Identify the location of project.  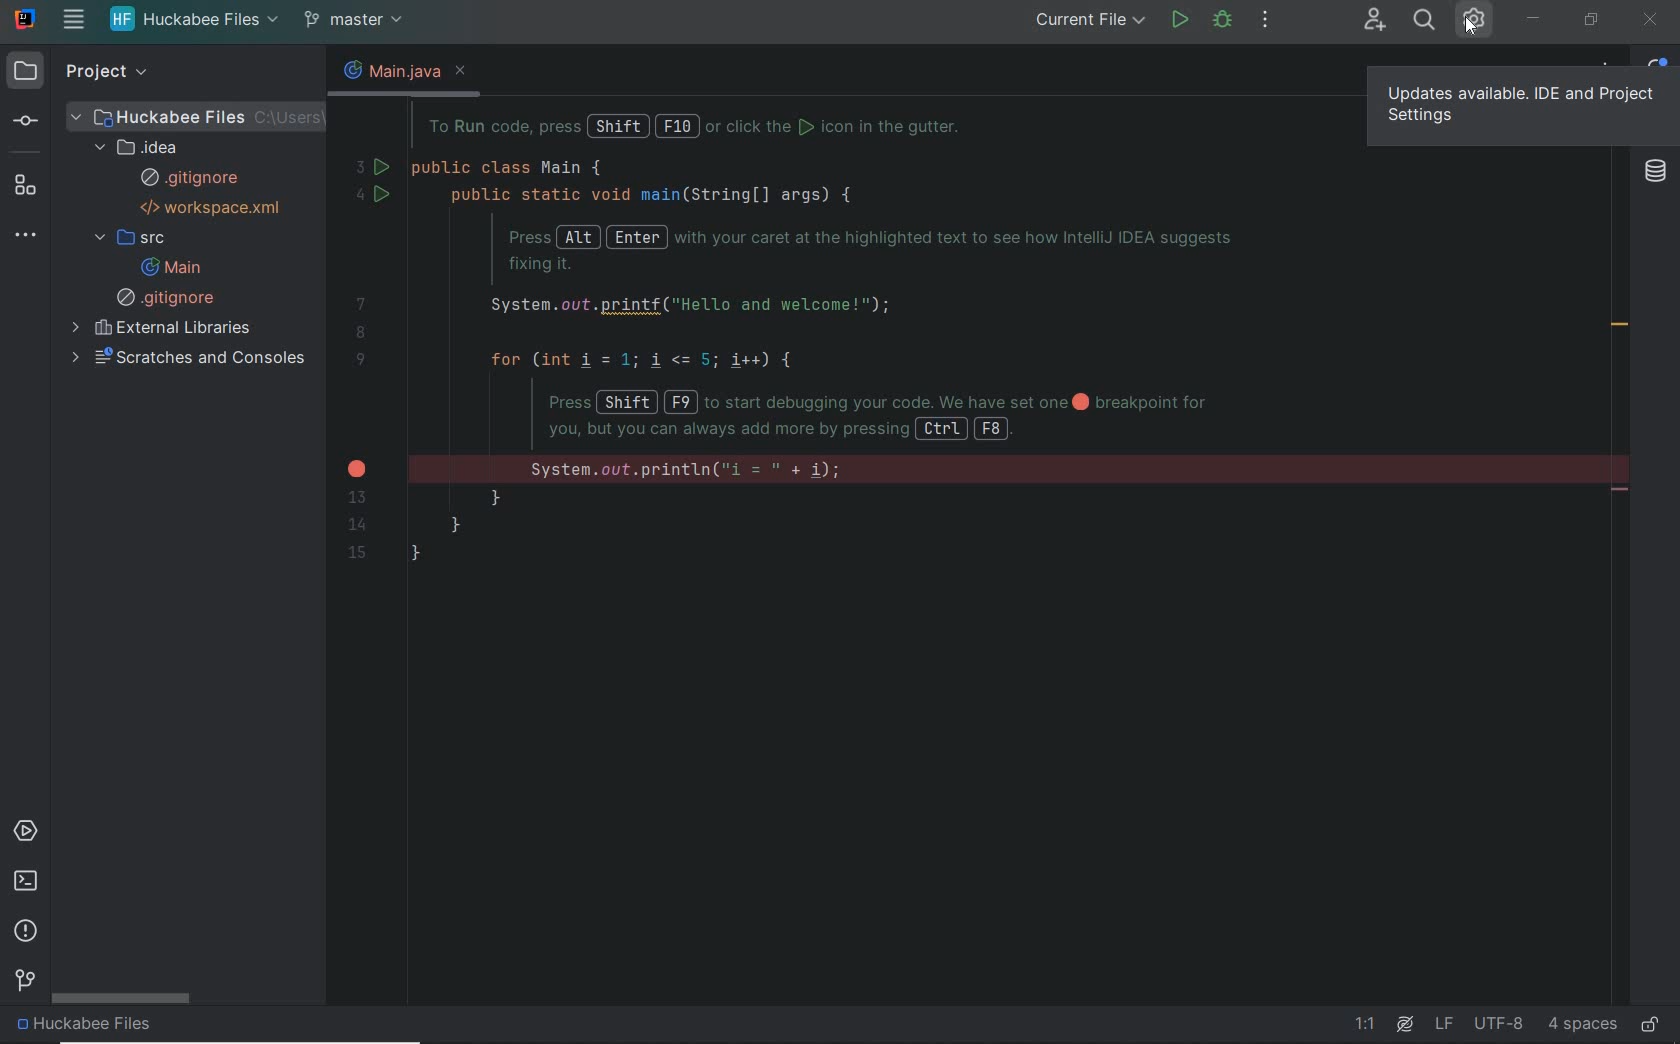
(27, 72).